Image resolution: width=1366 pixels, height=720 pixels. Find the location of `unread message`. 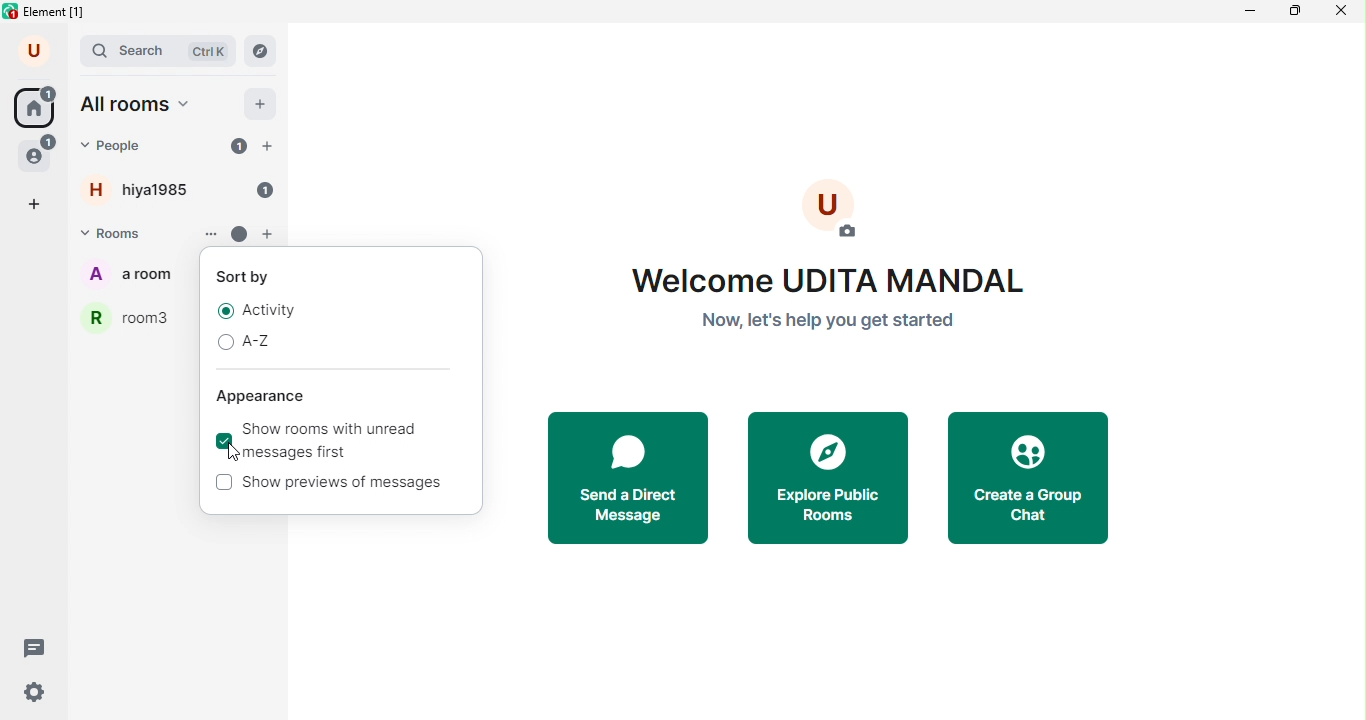

unread message is located at coordinates (240, 235).